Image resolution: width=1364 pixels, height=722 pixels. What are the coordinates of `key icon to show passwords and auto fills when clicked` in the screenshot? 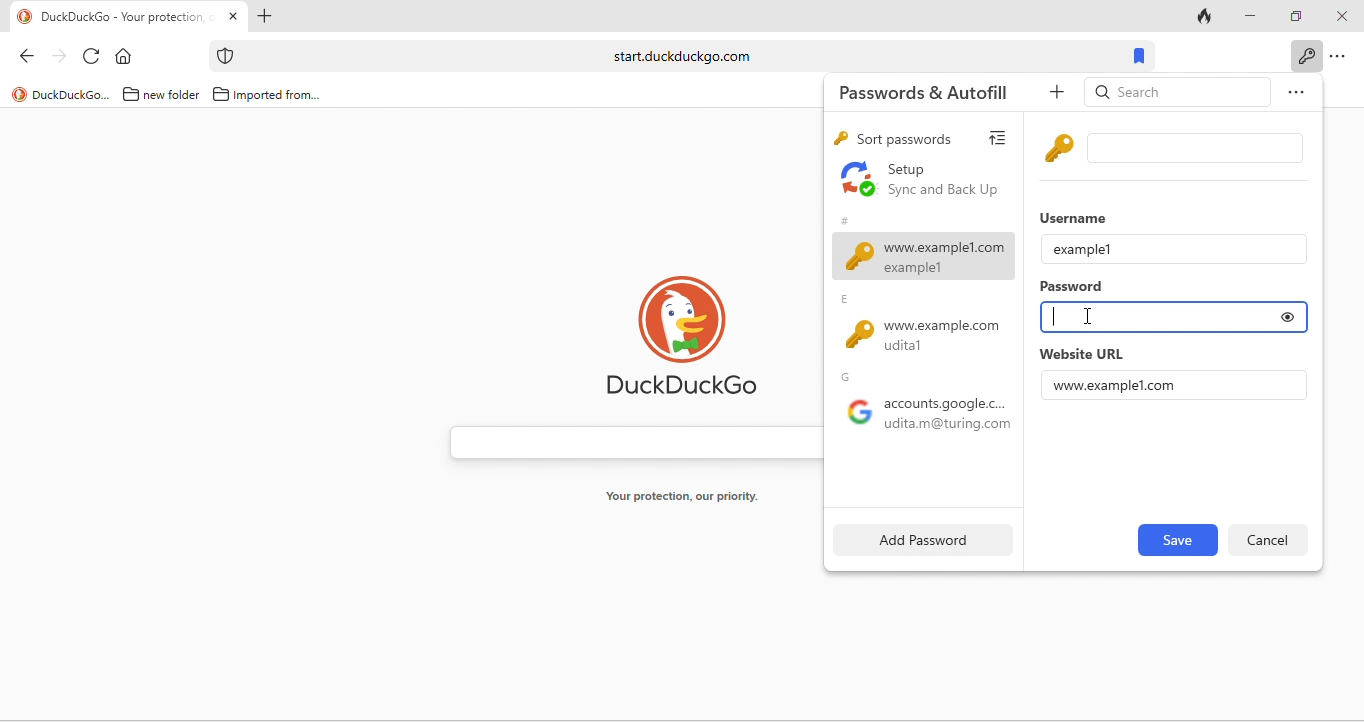 It's located at (1306, 55).